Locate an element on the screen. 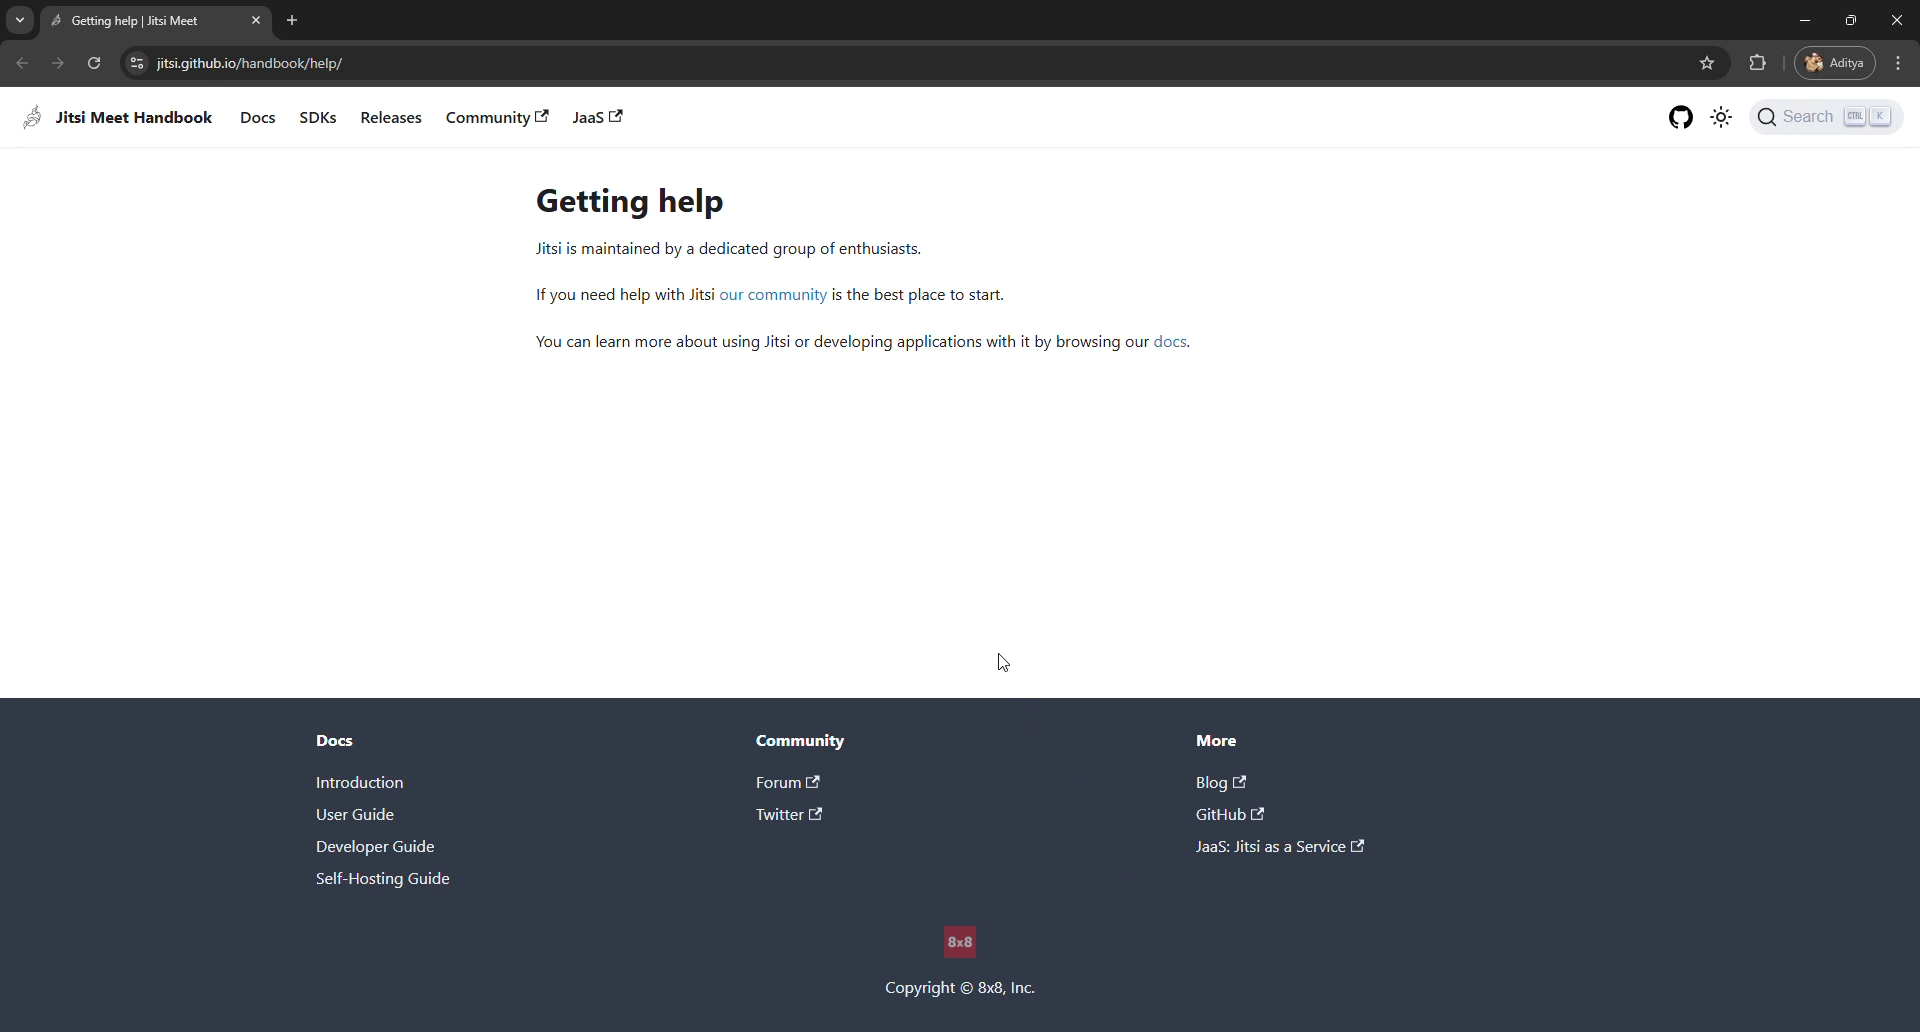 The width and height of the screenshot is (1920, 1032). switch theme is located at coordinates (1722, 119).